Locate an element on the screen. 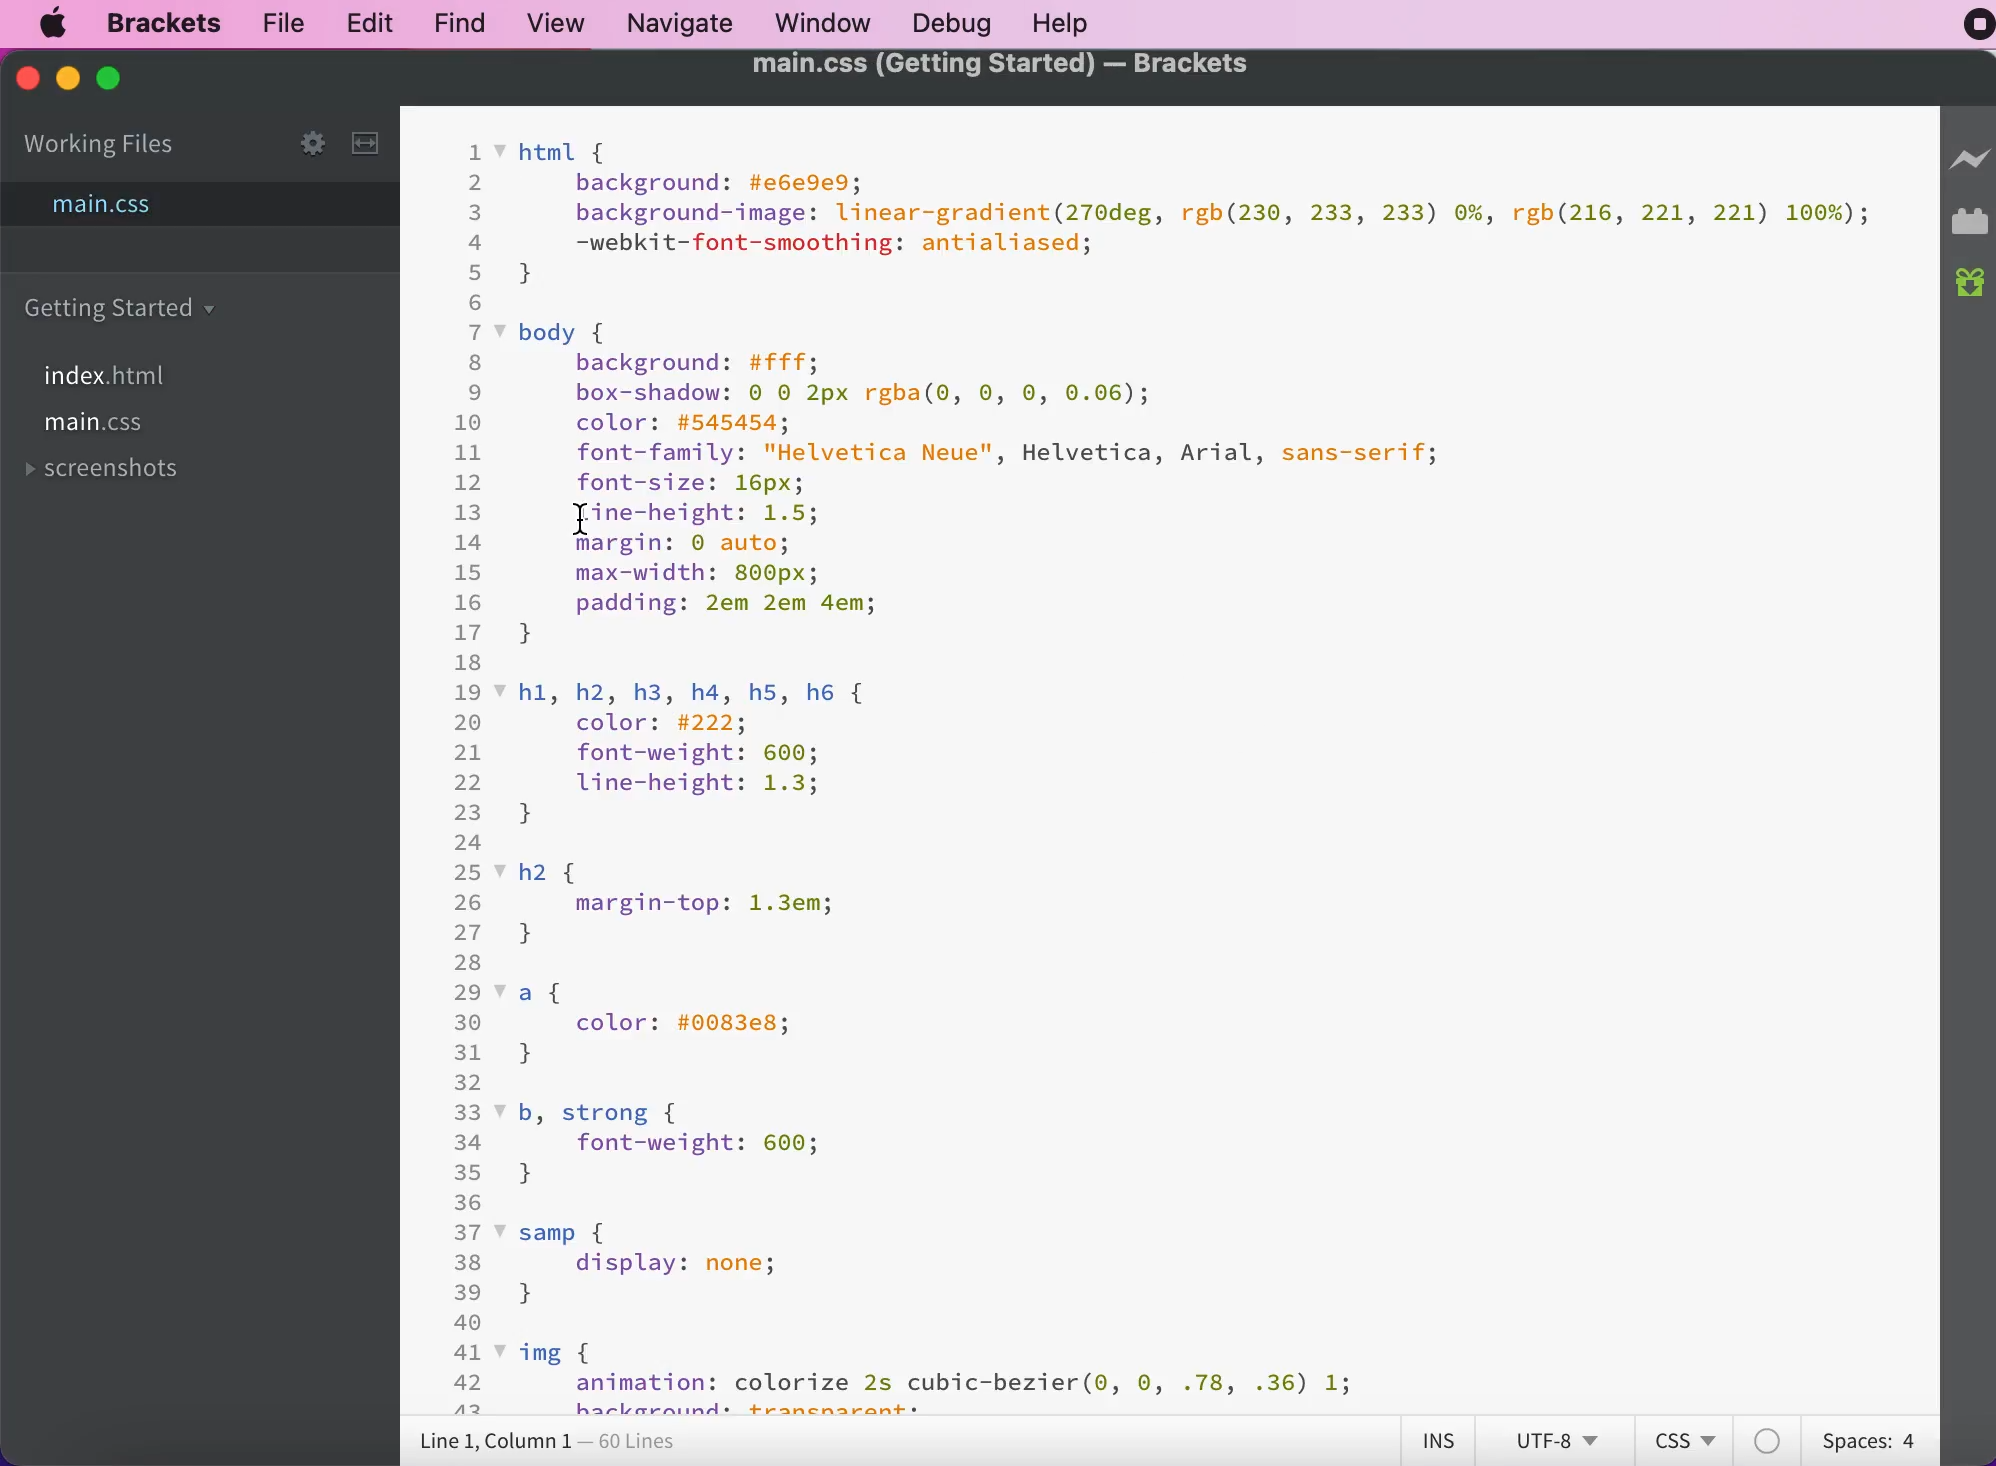 The width and height of the screenshot is (1996, 1466). 32 is located at coordinates (468, 1082).